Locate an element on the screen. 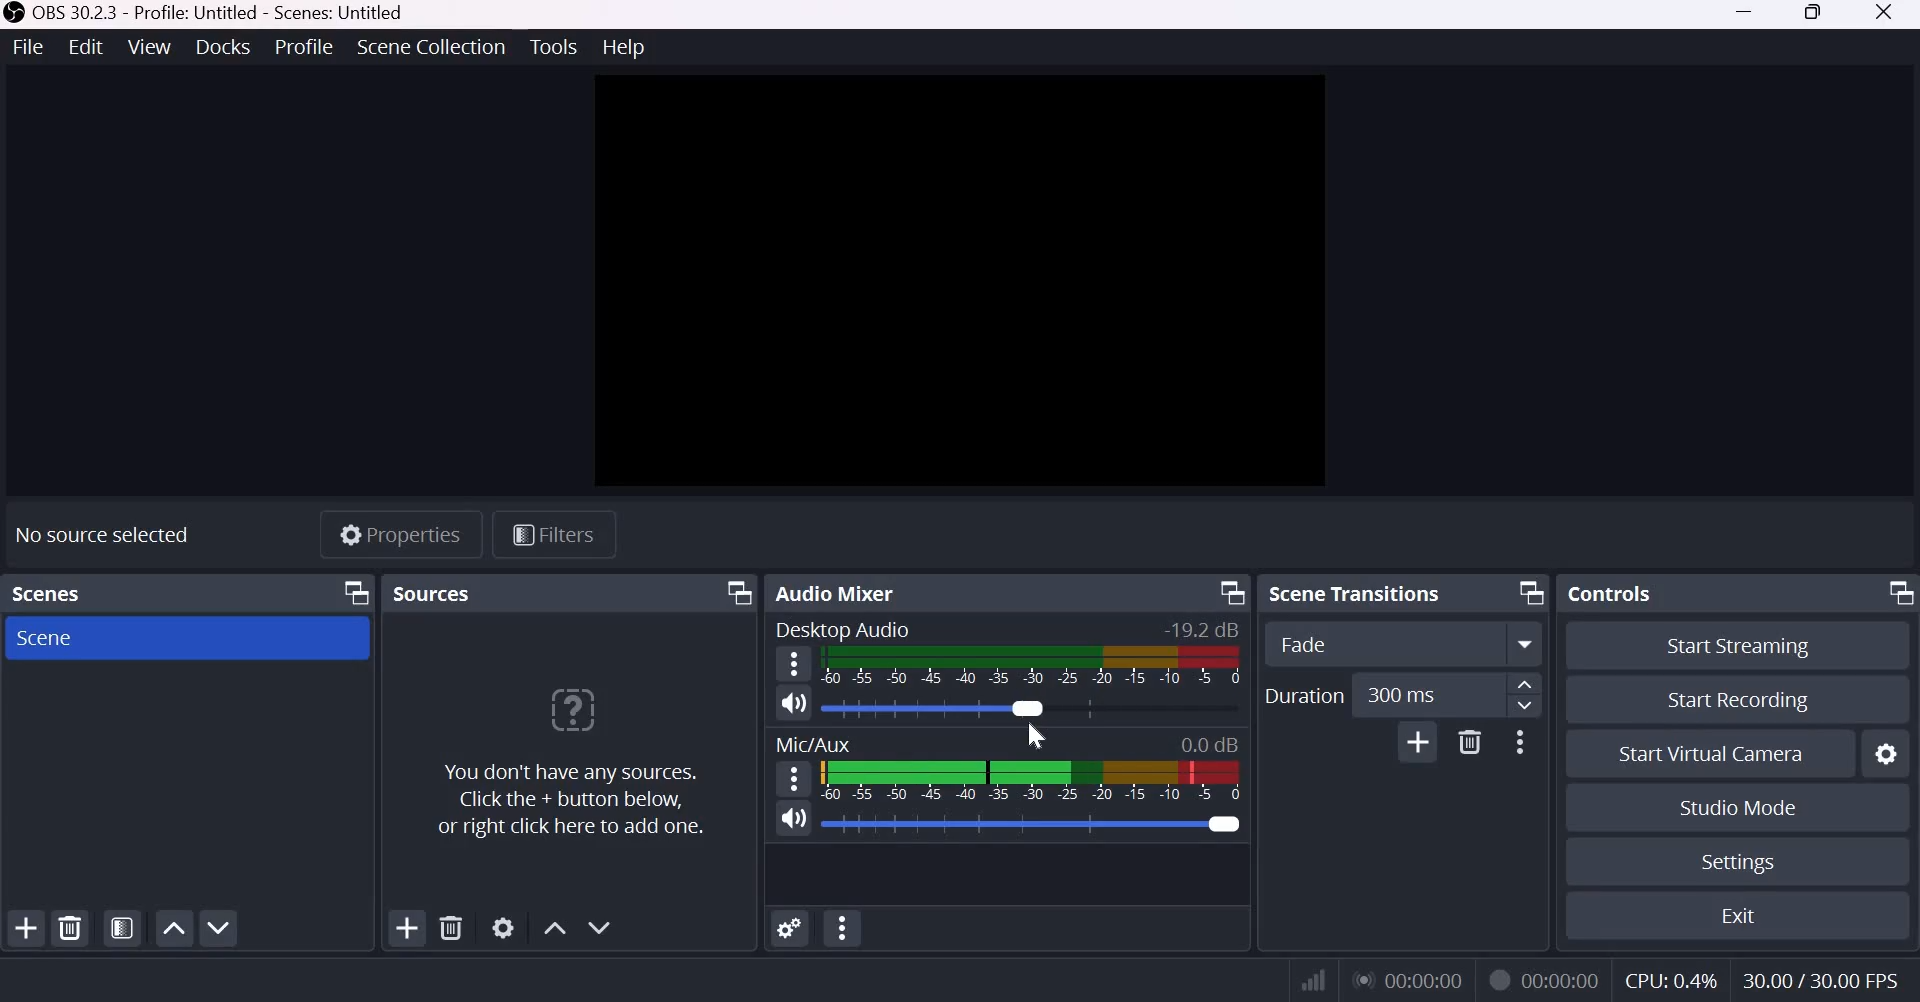 The height and width of the screenshot is (1002, 1920). Audio Slider is located at coordinates (937, 707).